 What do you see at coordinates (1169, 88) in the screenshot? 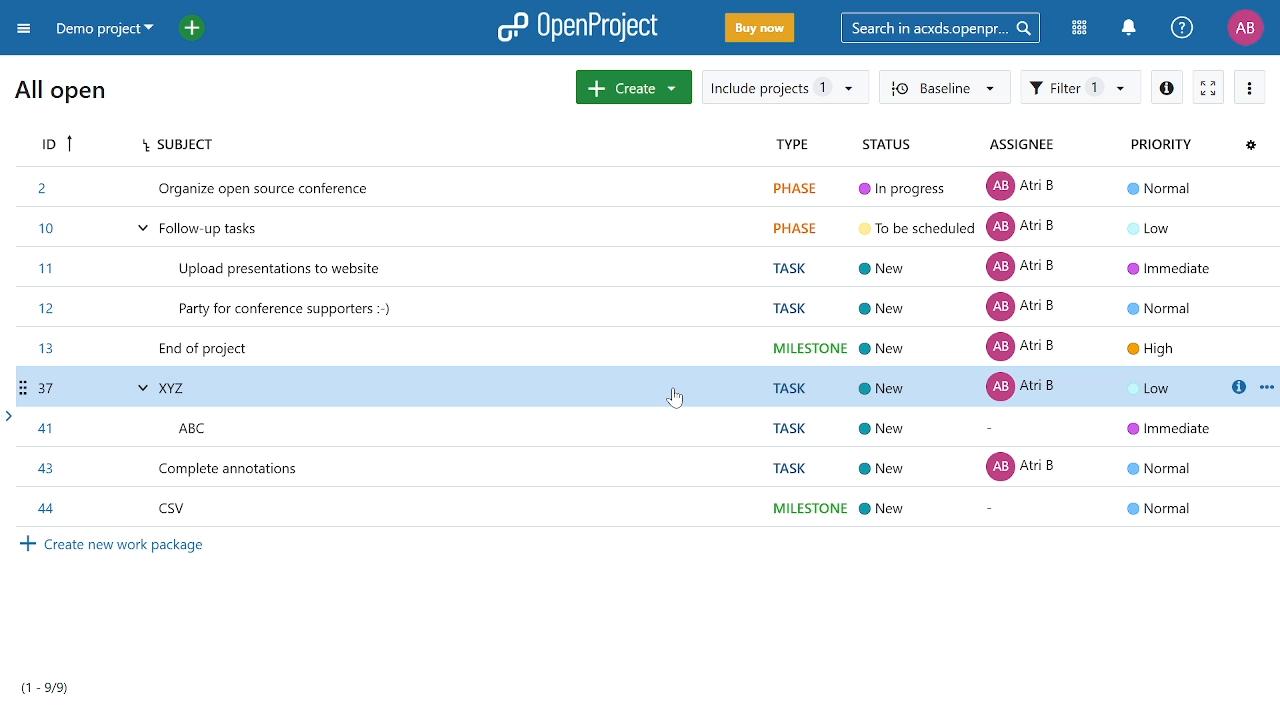
I see `Open details view` at bounding box center [1169, 88].